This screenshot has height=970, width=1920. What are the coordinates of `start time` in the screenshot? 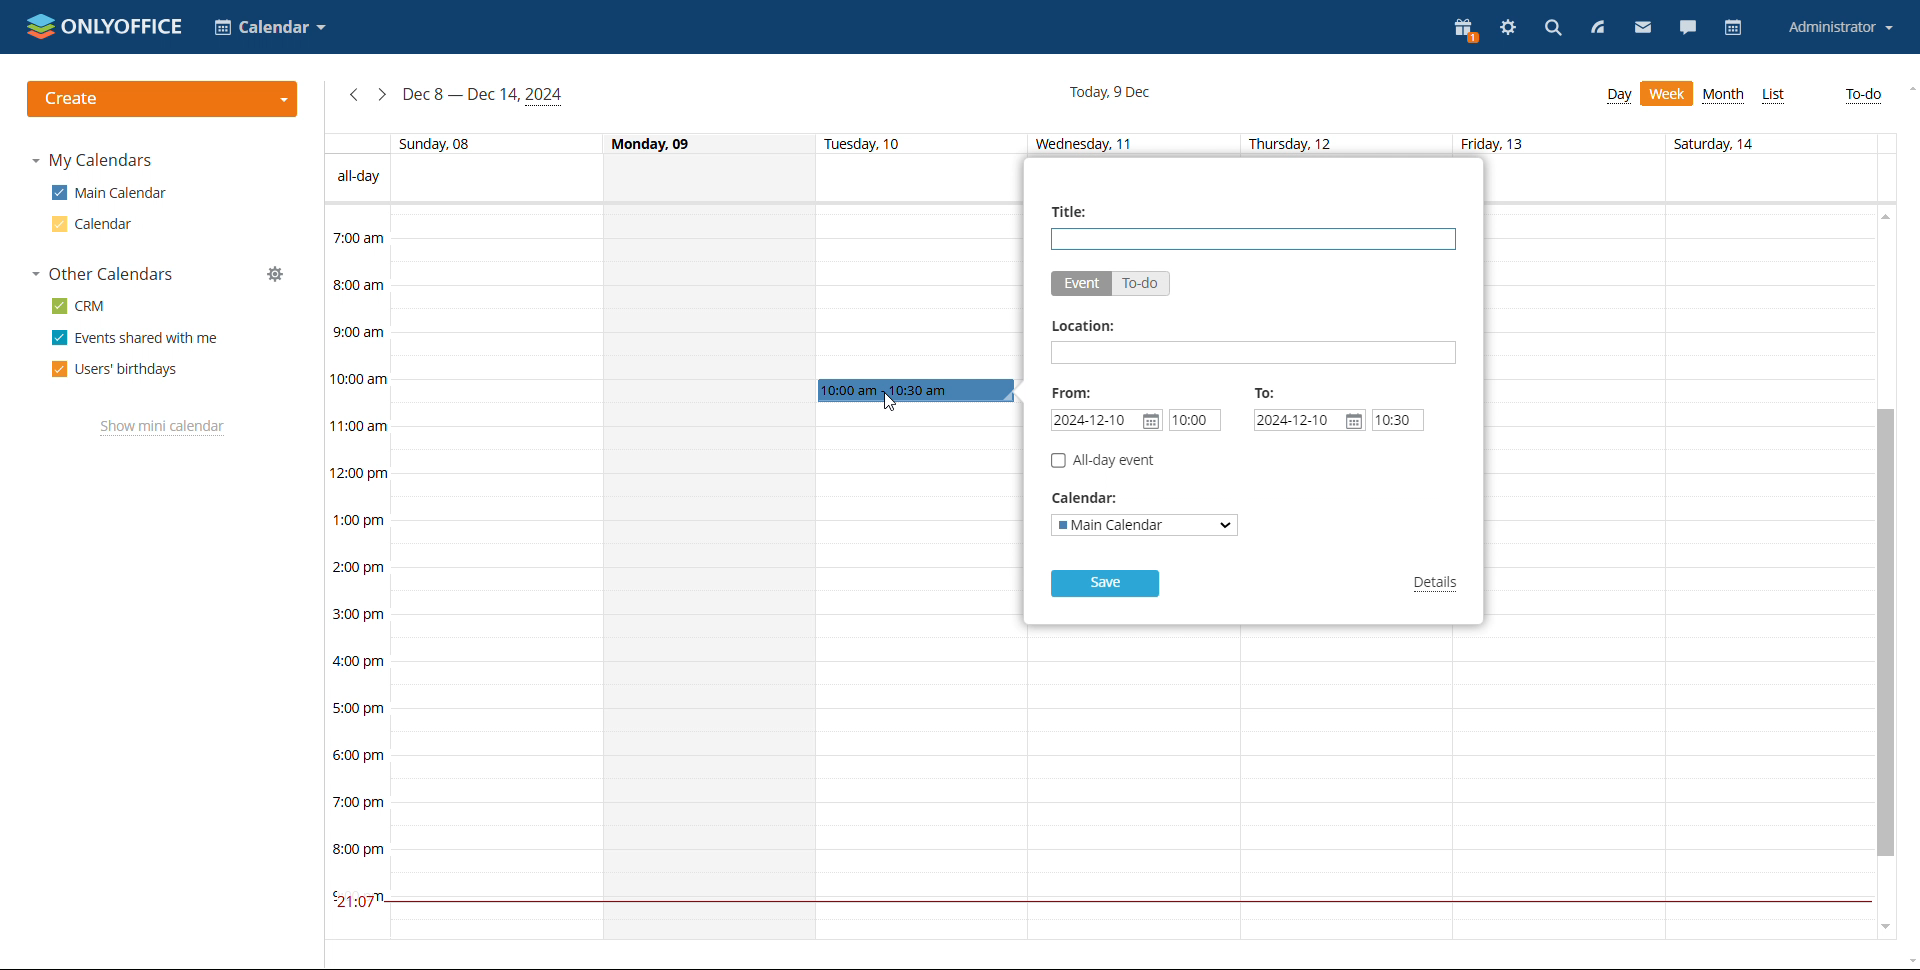 It's located at (1194, 420).